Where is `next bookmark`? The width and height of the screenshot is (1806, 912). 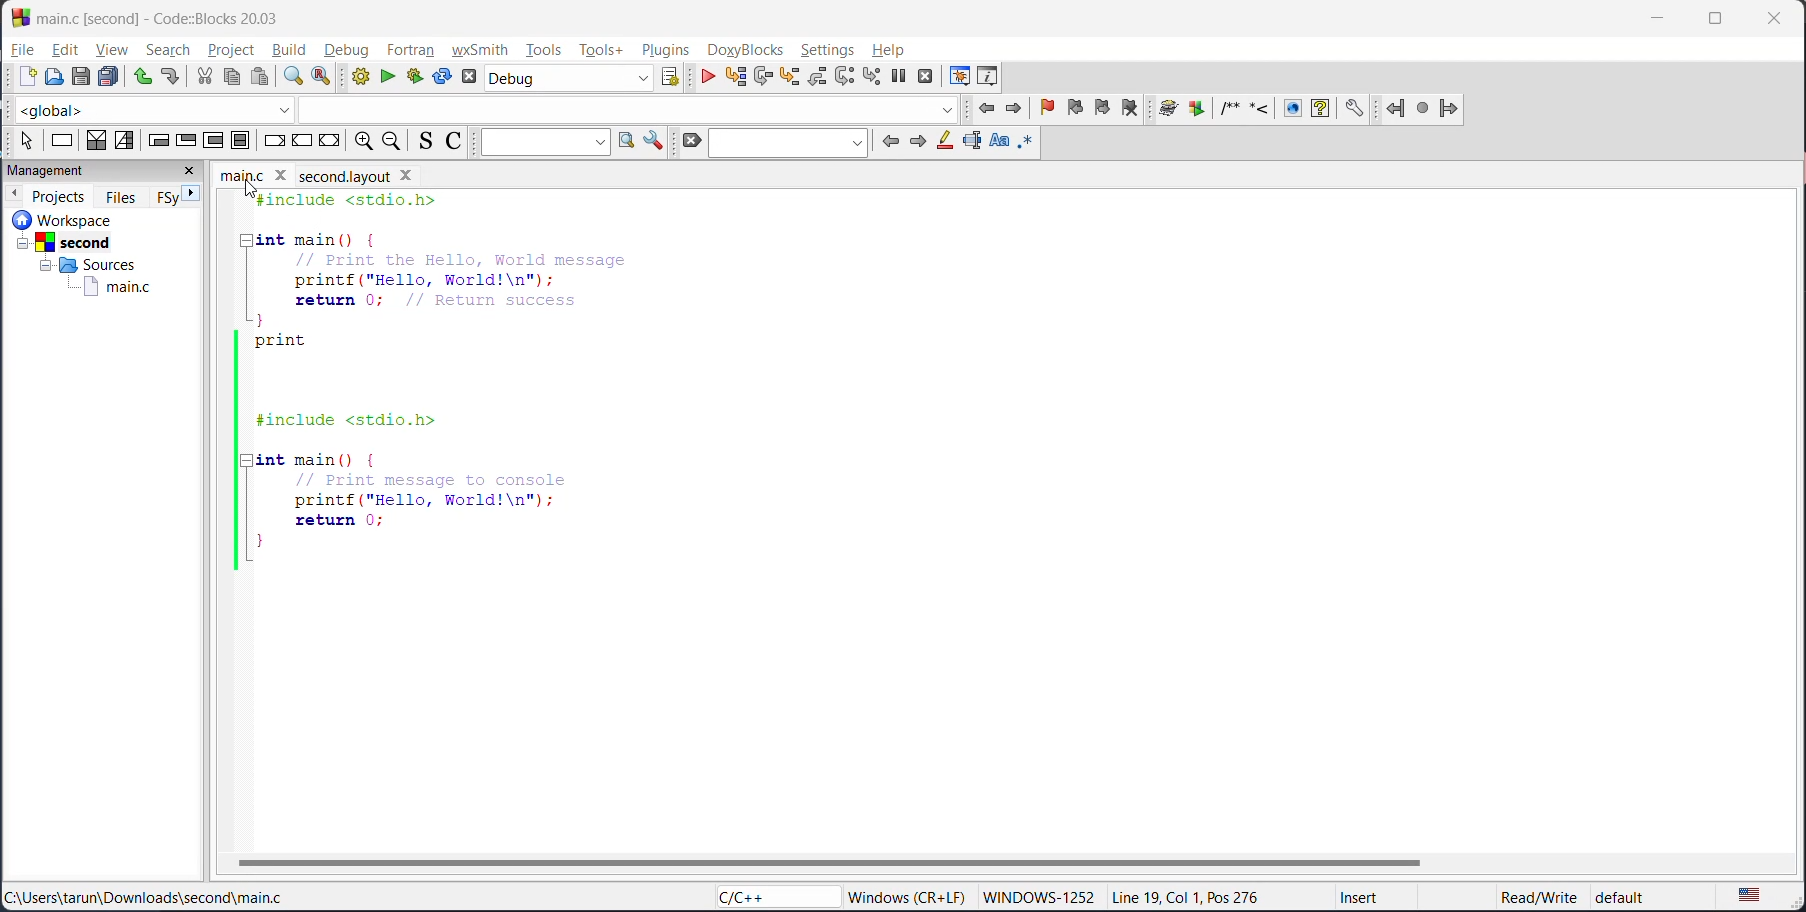 next bookmark is located at coordinates (1102, 110).